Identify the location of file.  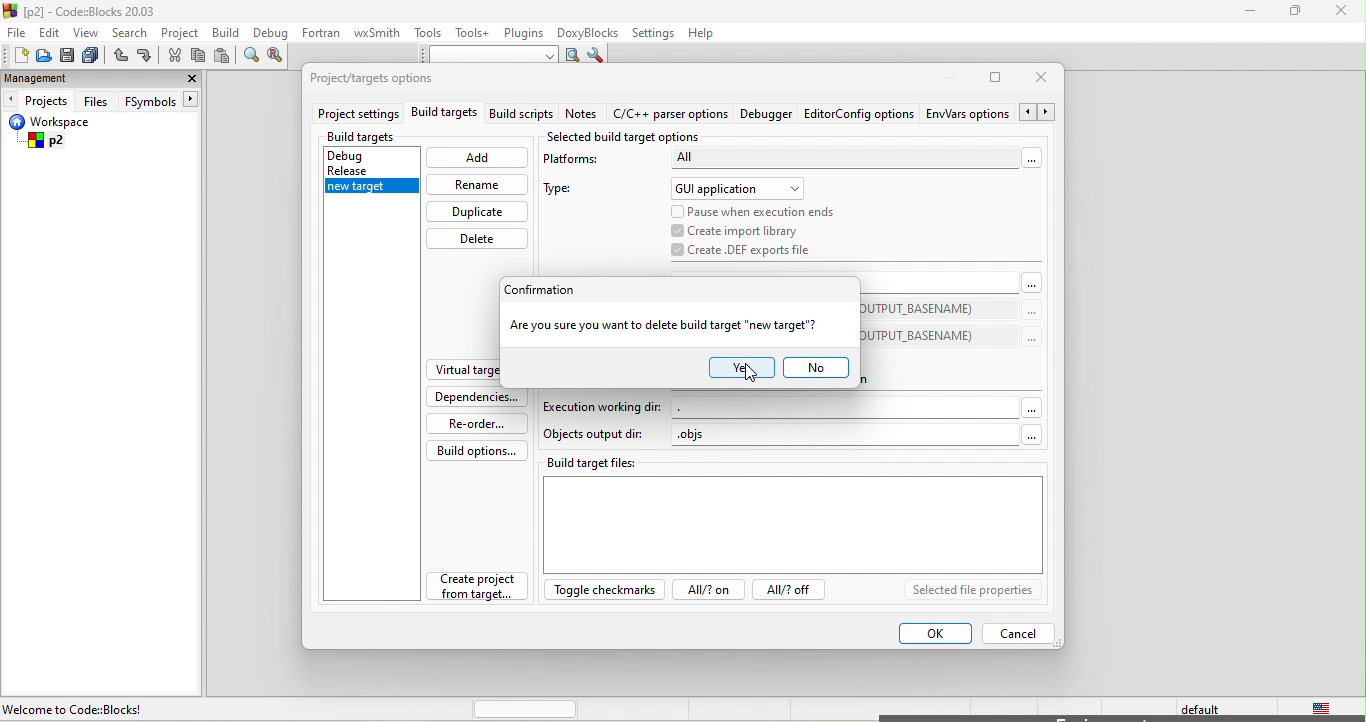
(15, 32).